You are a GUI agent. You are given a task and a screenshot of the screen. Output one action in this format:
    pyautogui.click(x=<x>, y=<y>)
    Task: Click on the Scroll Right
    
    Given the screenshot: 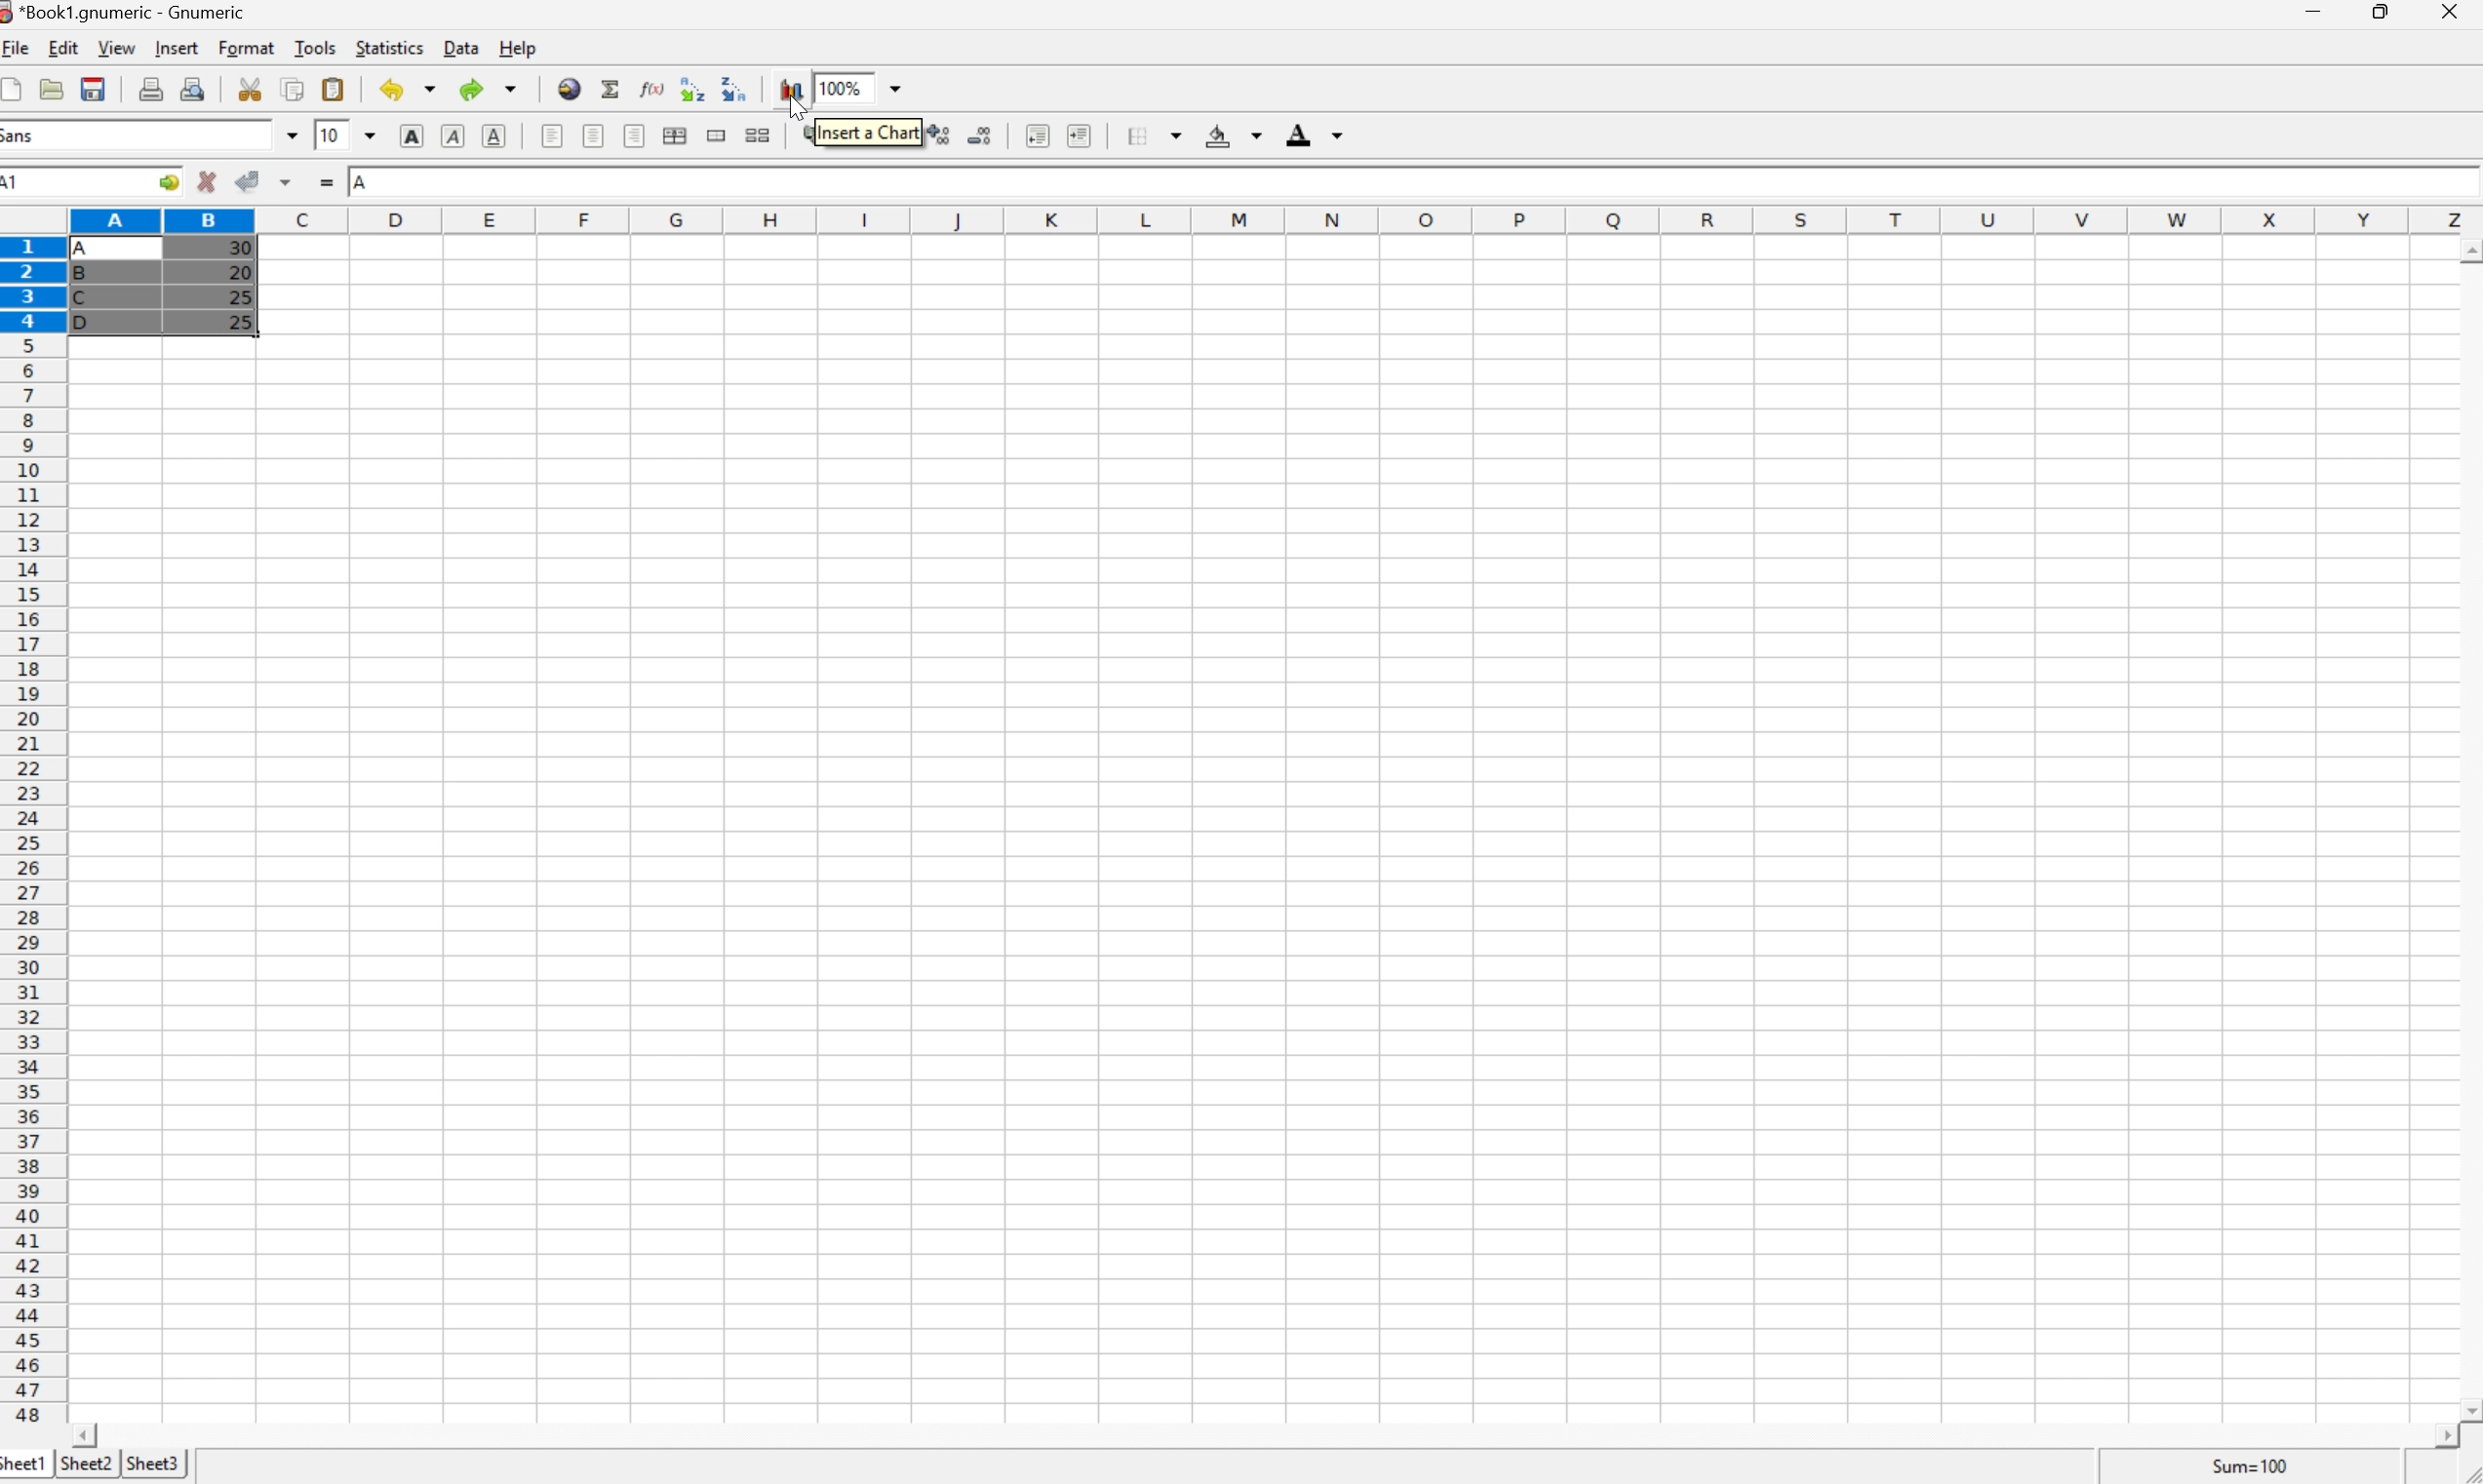 What is the action you would take?
    pyautogui.click(x=2438, y=1436)
    